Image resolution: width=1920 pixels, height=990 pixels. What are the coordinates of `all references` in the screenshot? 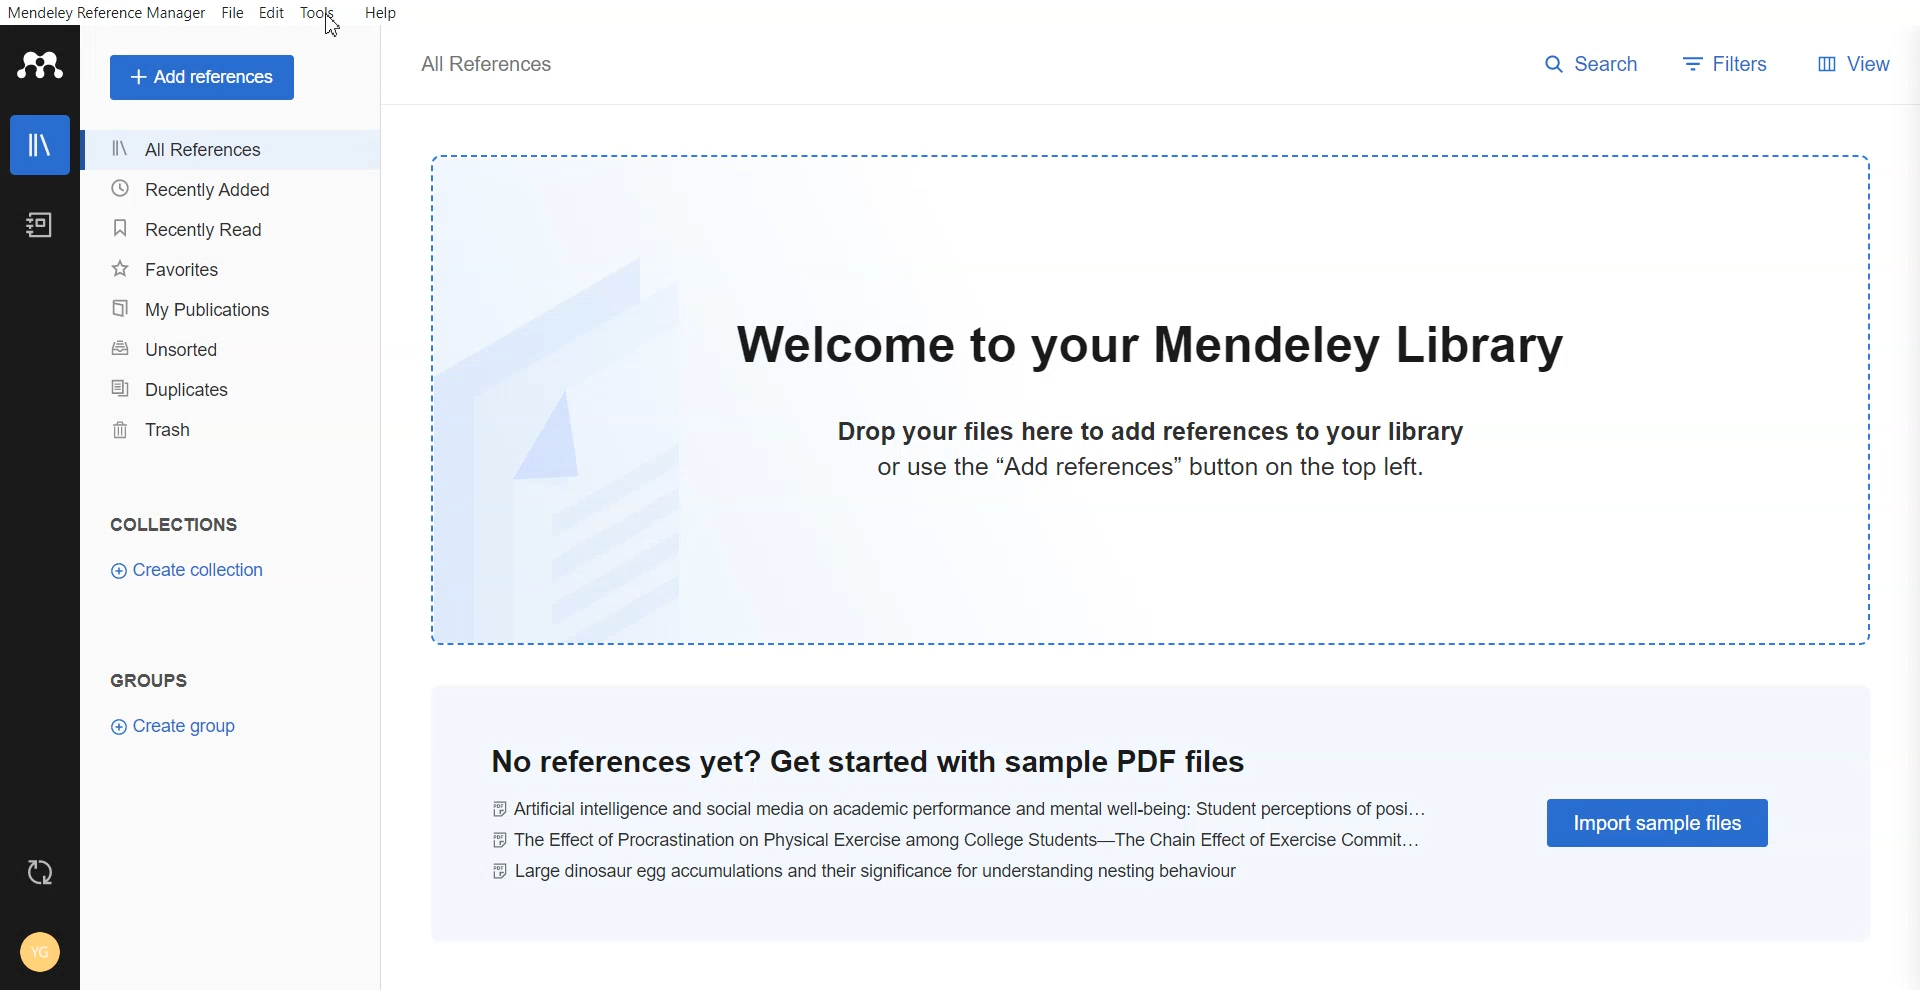 It's located at (489, 64).